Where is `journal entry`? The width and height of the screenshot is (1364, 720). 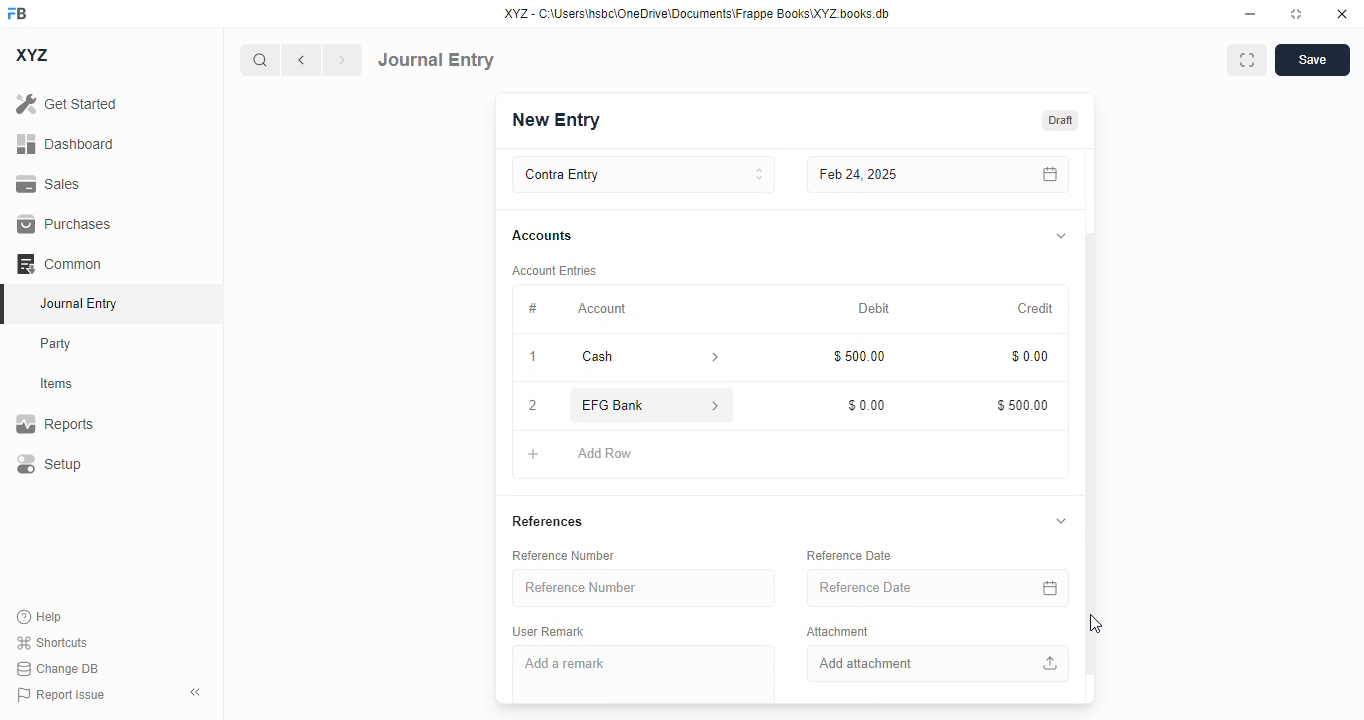 journal entry is located at coordinates (436, 60).